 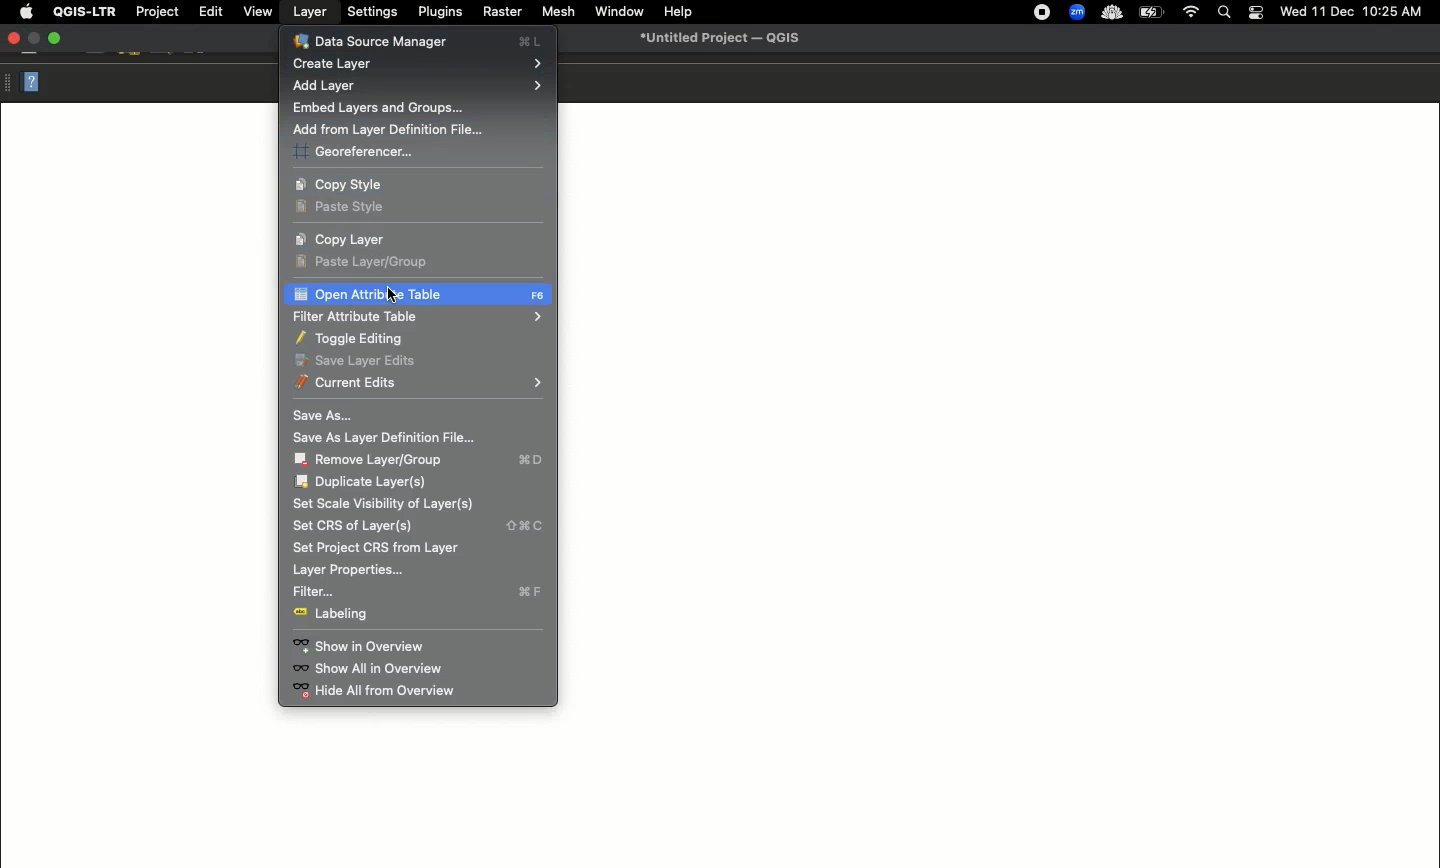 I want to click on Current edits, so click(x=418, y=383).